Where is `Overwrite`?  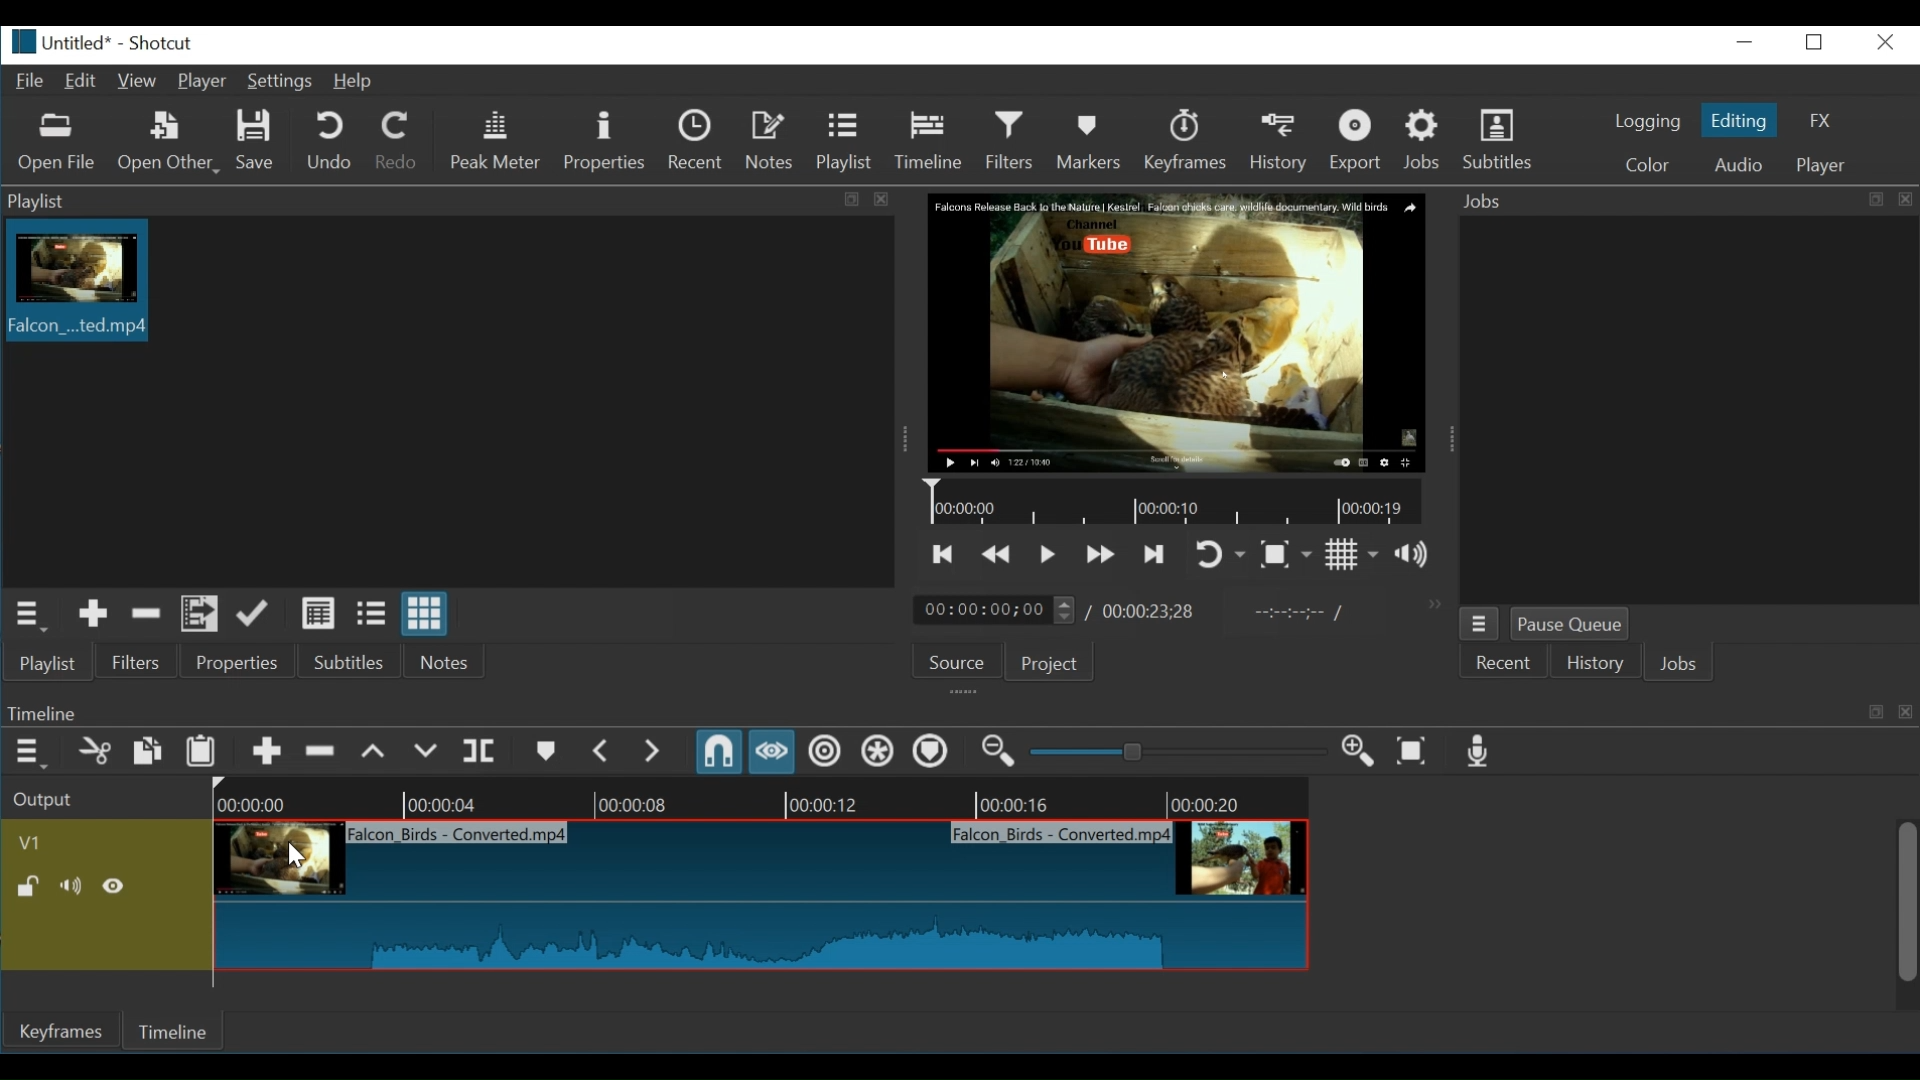
Overwrite is located at coordinates (425, 753).